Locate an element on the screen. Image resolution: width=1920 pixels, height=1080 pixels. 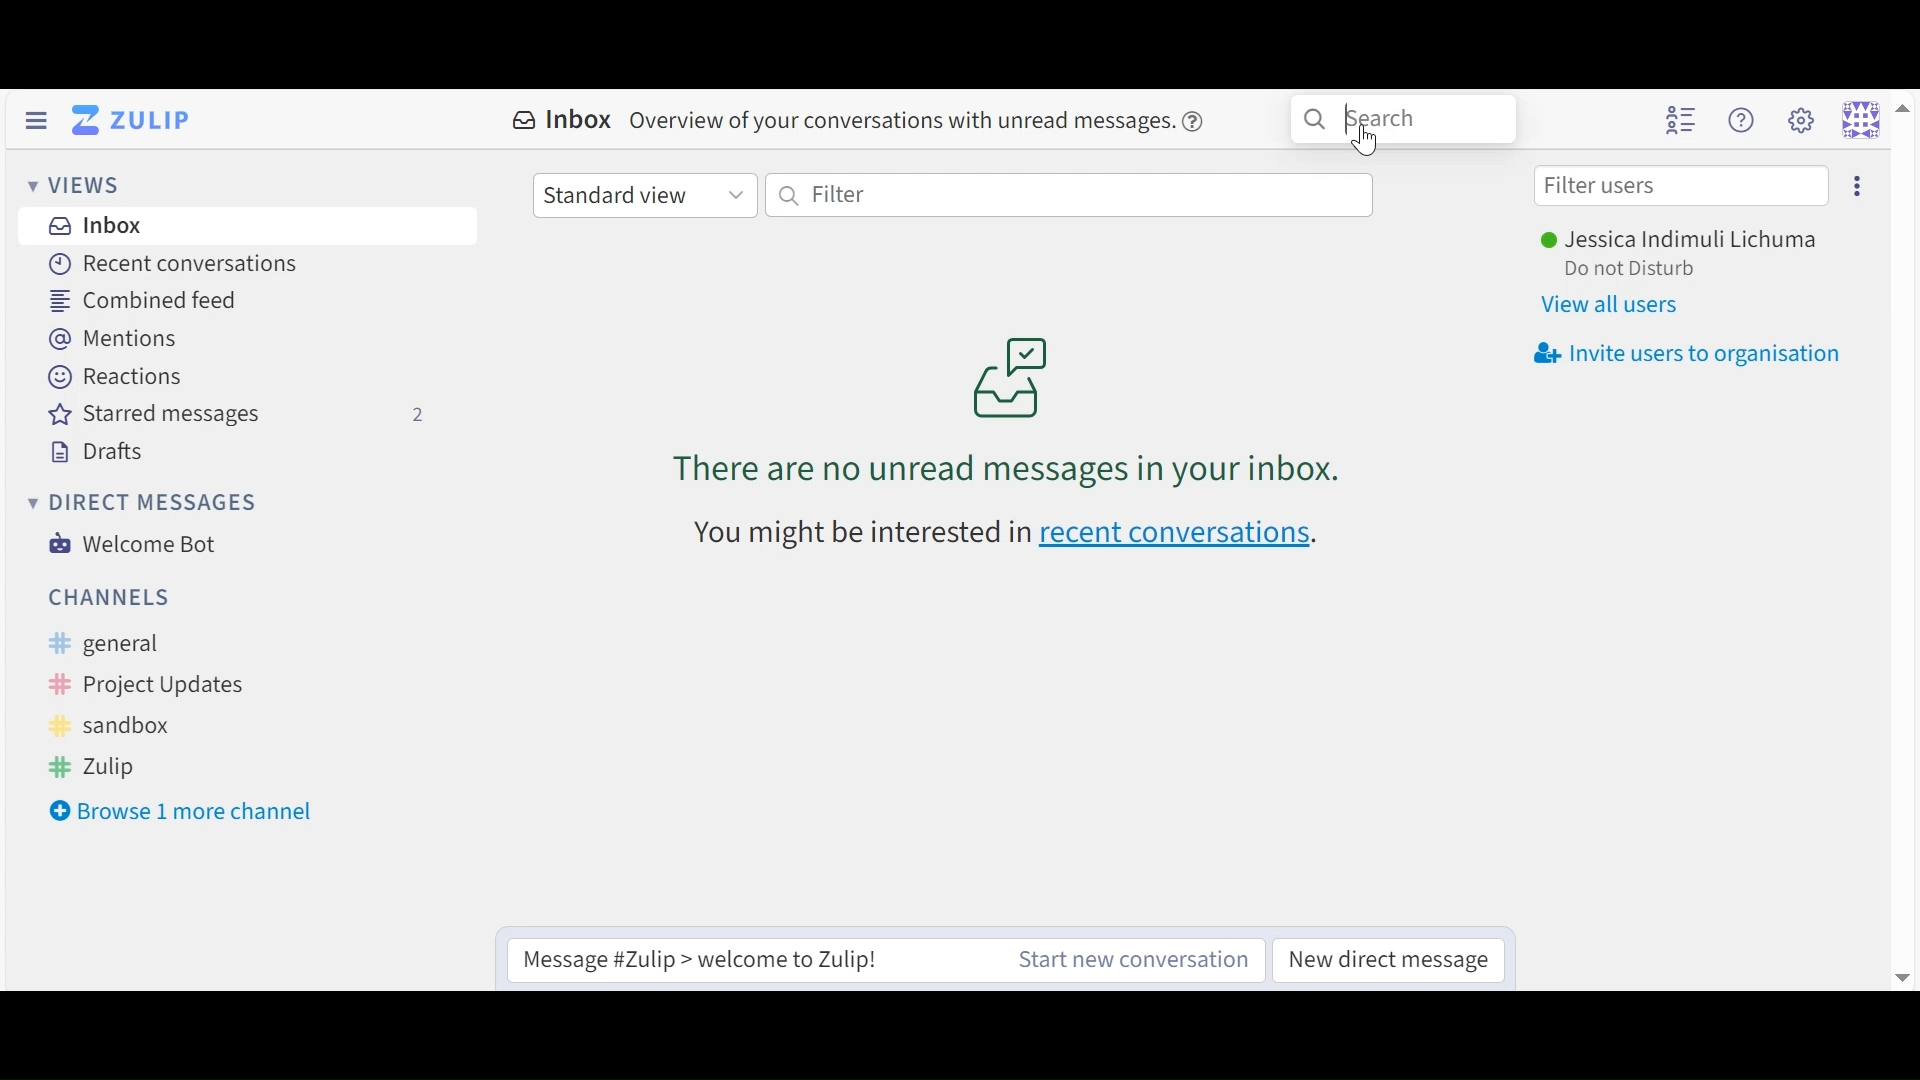
Standard view is located at coordinates (644, 195).